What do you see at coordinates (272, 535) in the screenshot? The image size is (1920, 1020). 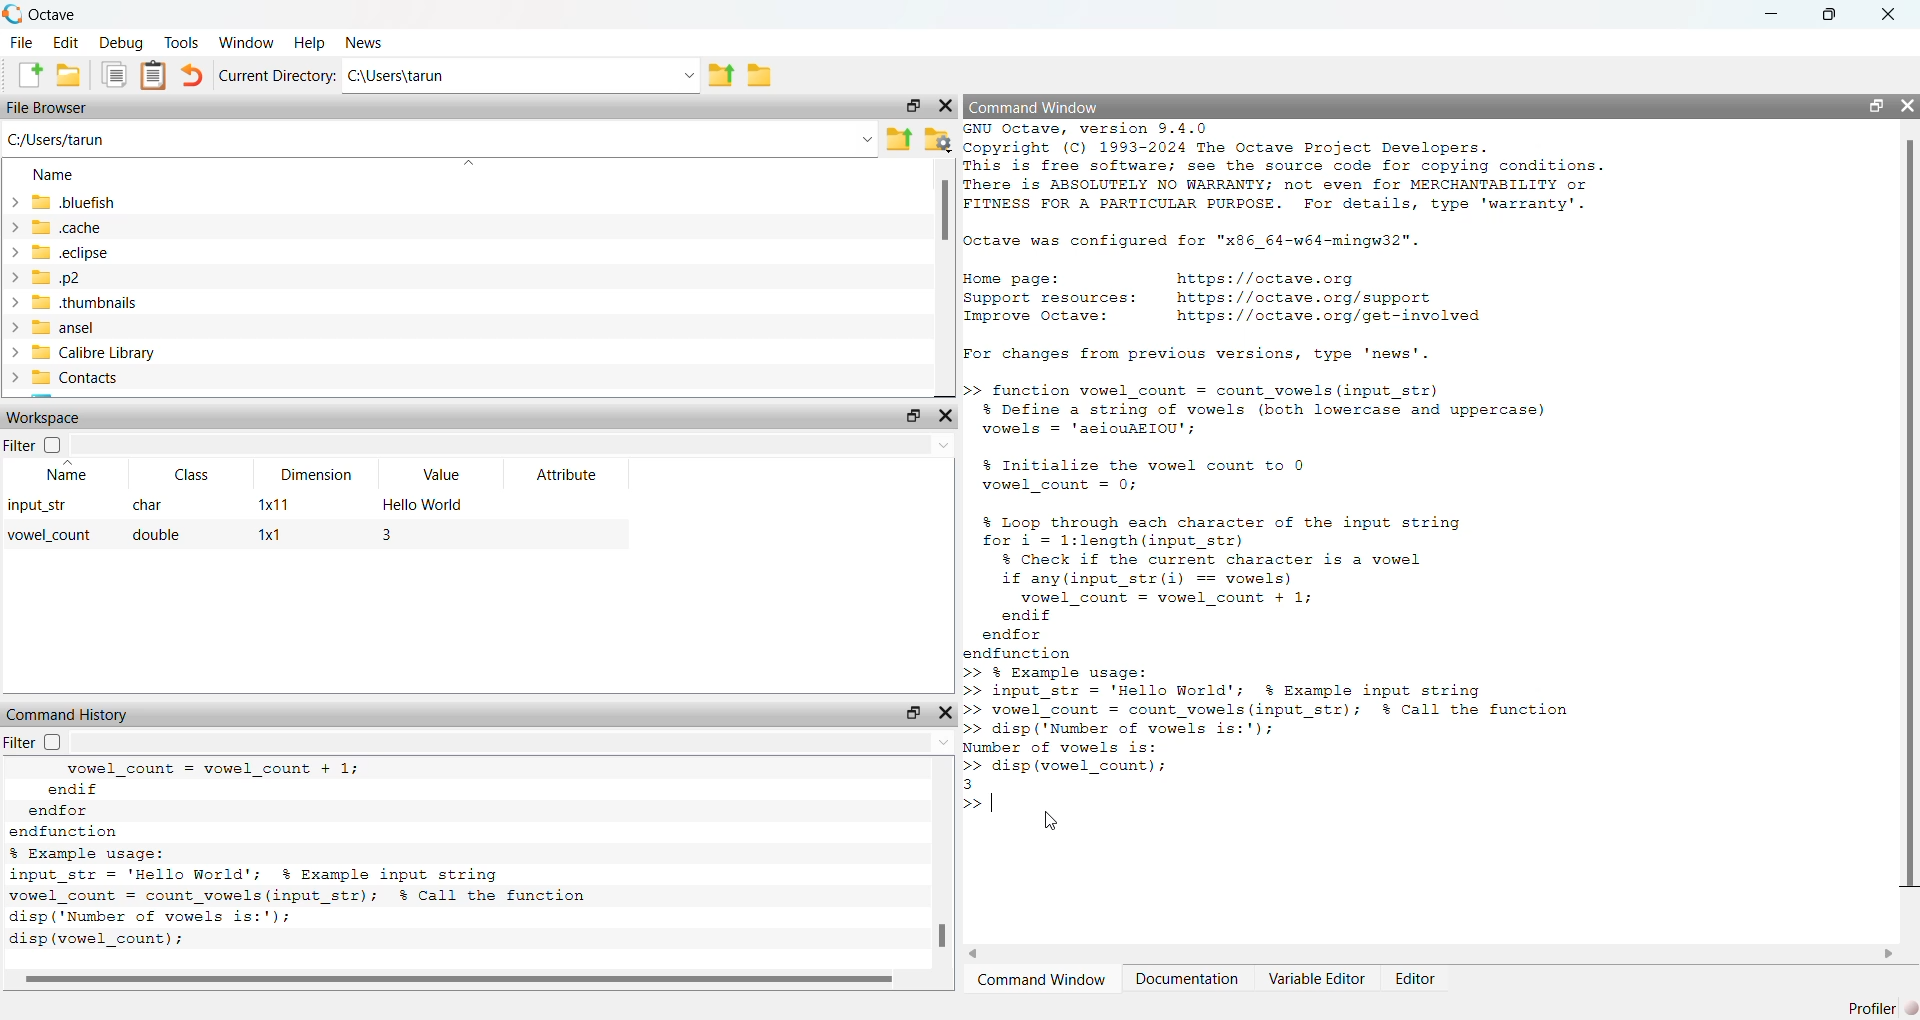 I see `1x1` at bounding box center [272, 535].